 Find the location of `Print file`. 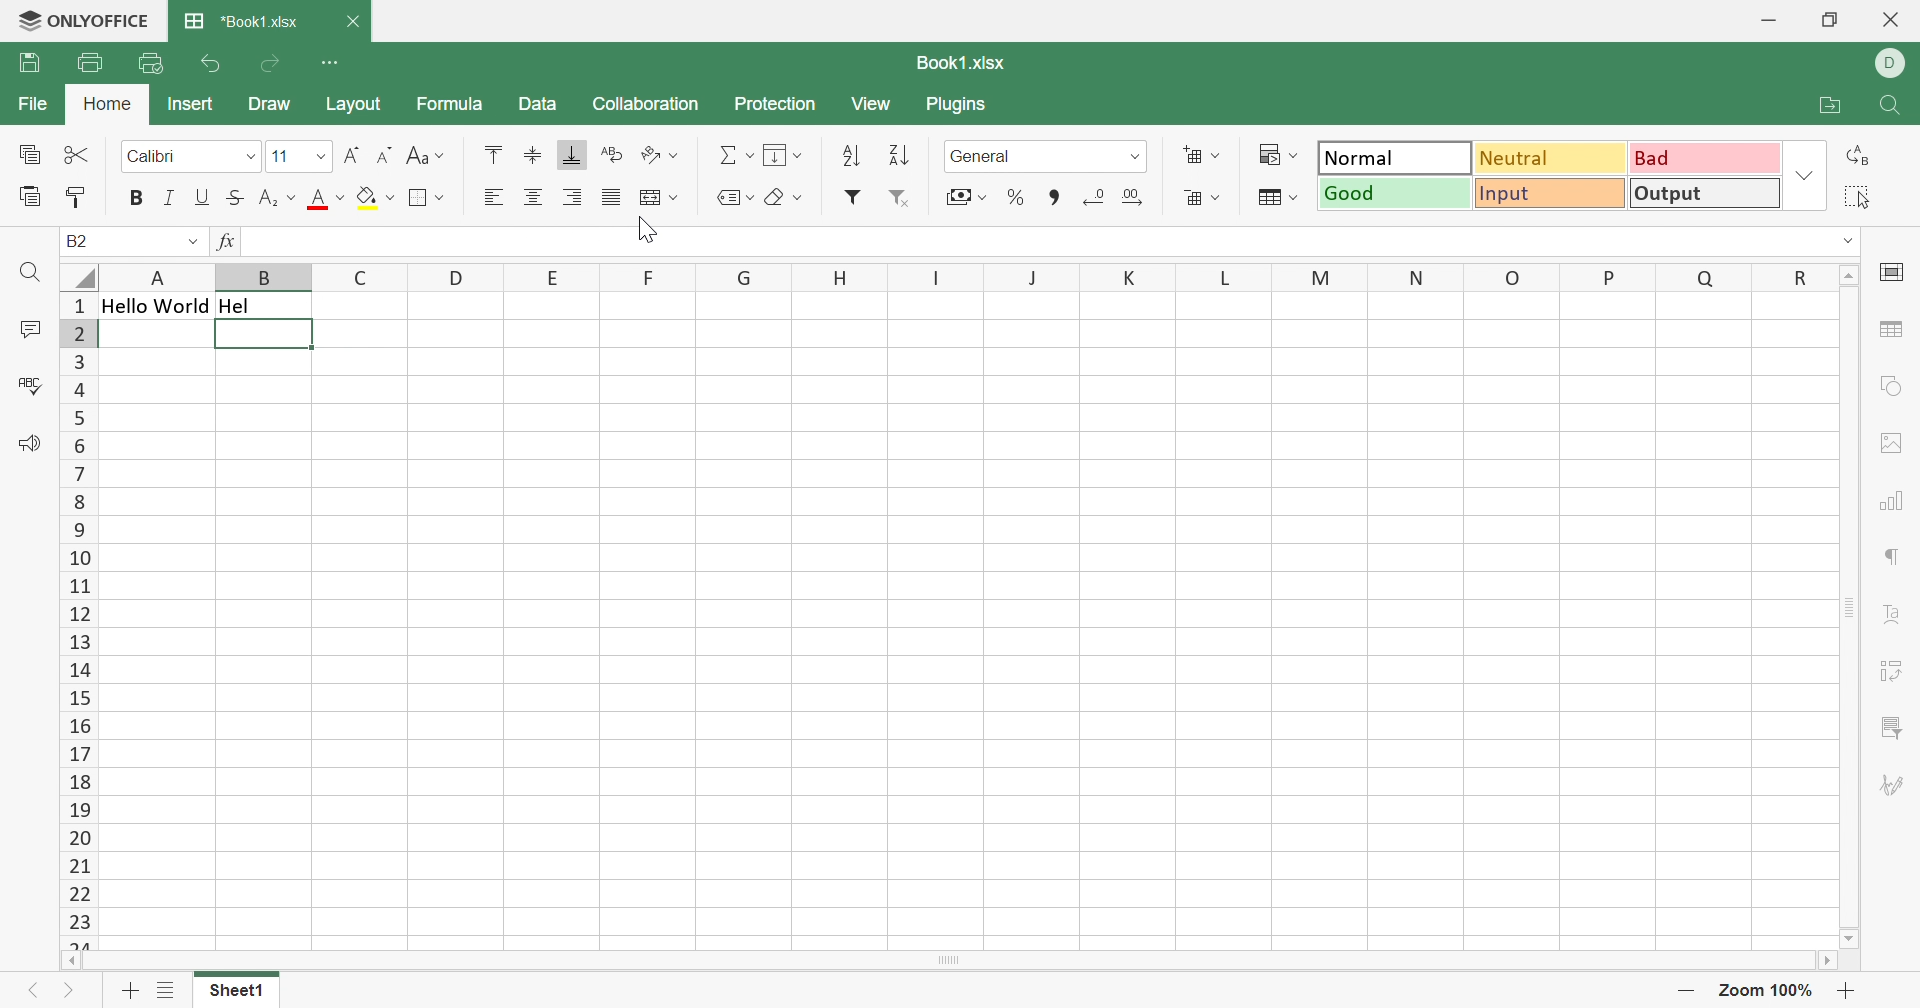

Print file is located at coordinates (88, 62).